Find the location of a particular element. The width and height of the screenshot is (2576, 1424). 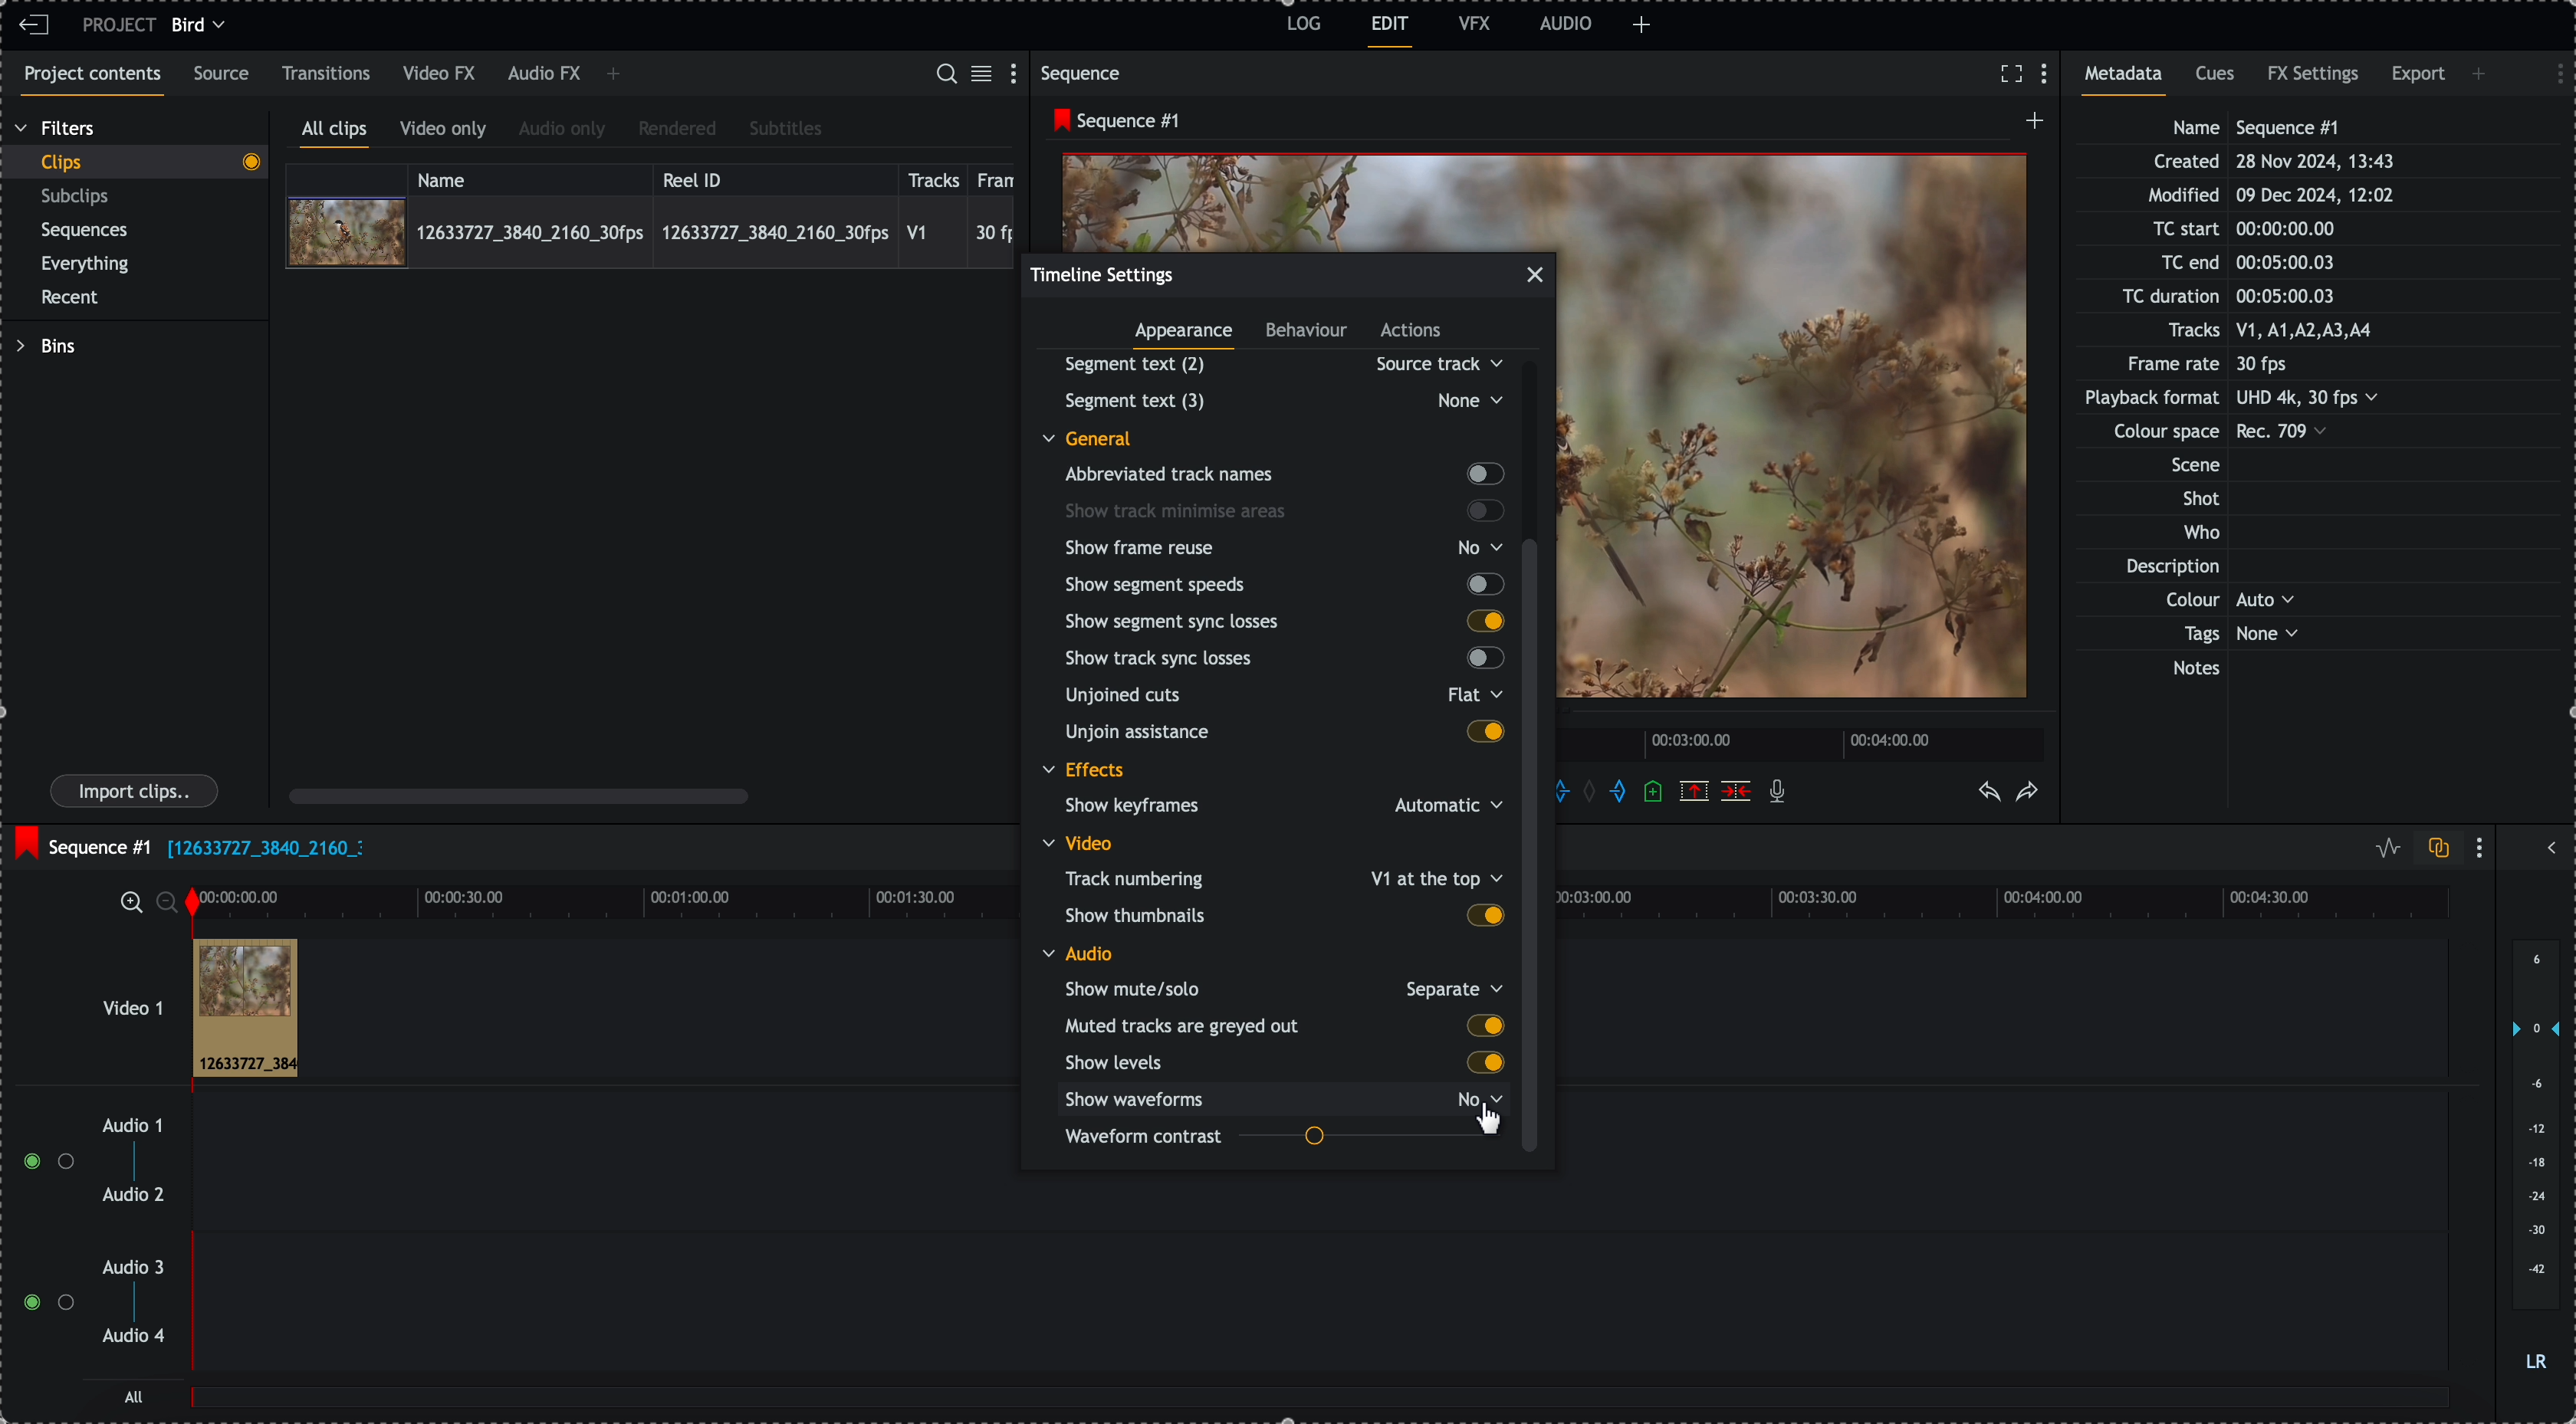

edit is located at coordinates (1391, 32).